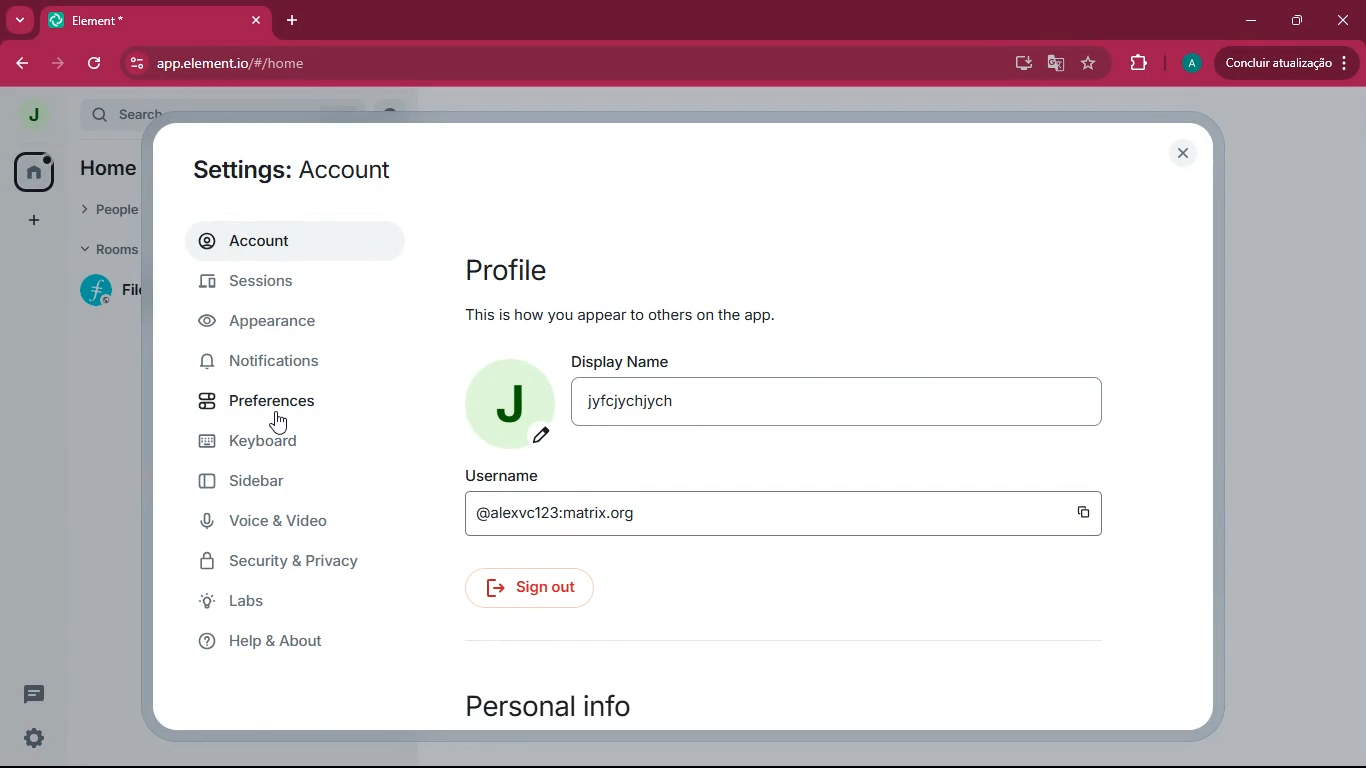  Describe the element at coordinates (1188, 63) in the screenshot. I see `profile picture` at that location.